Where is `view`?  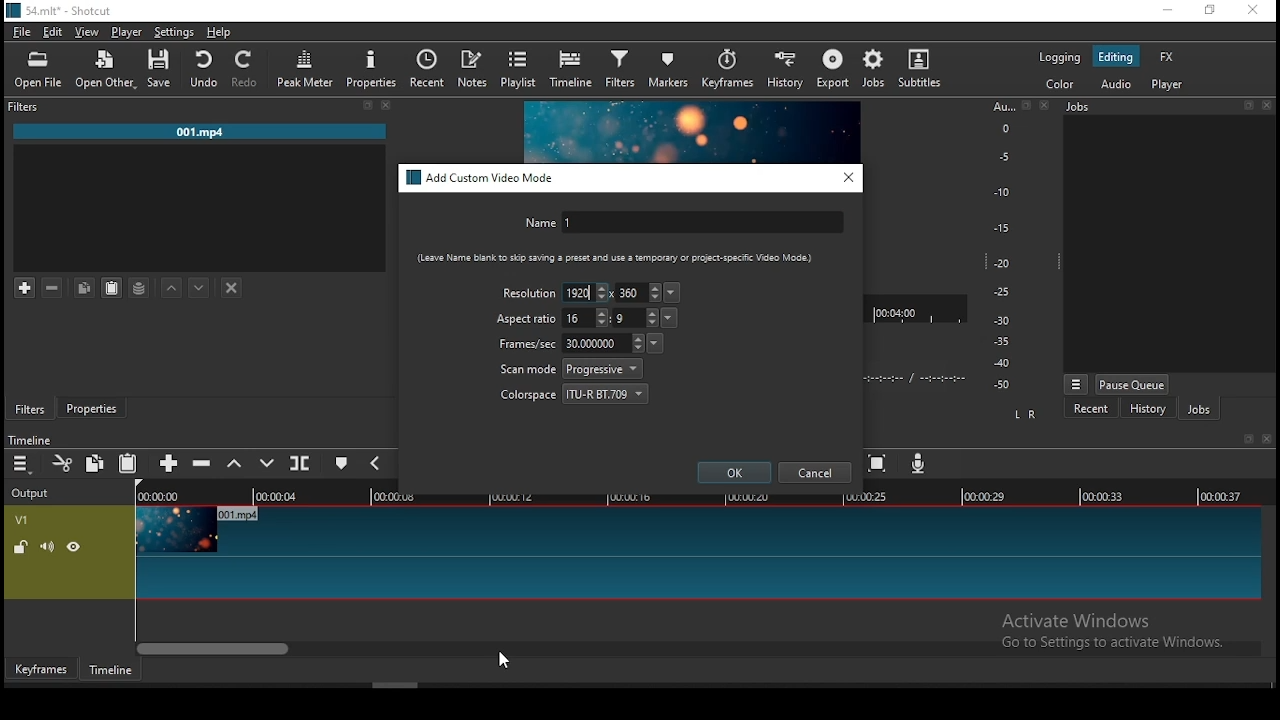 view is located at coordinates (89, 34).